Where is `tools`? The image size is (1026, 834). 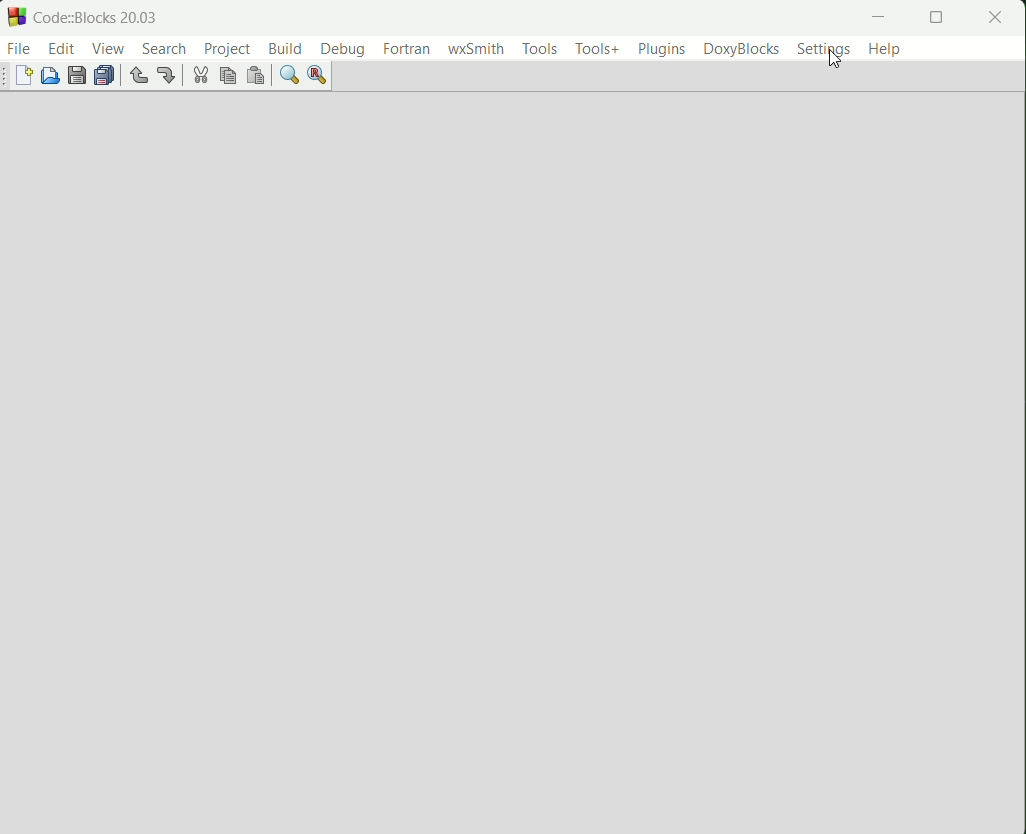 tools is located at coordinates (539, 49).